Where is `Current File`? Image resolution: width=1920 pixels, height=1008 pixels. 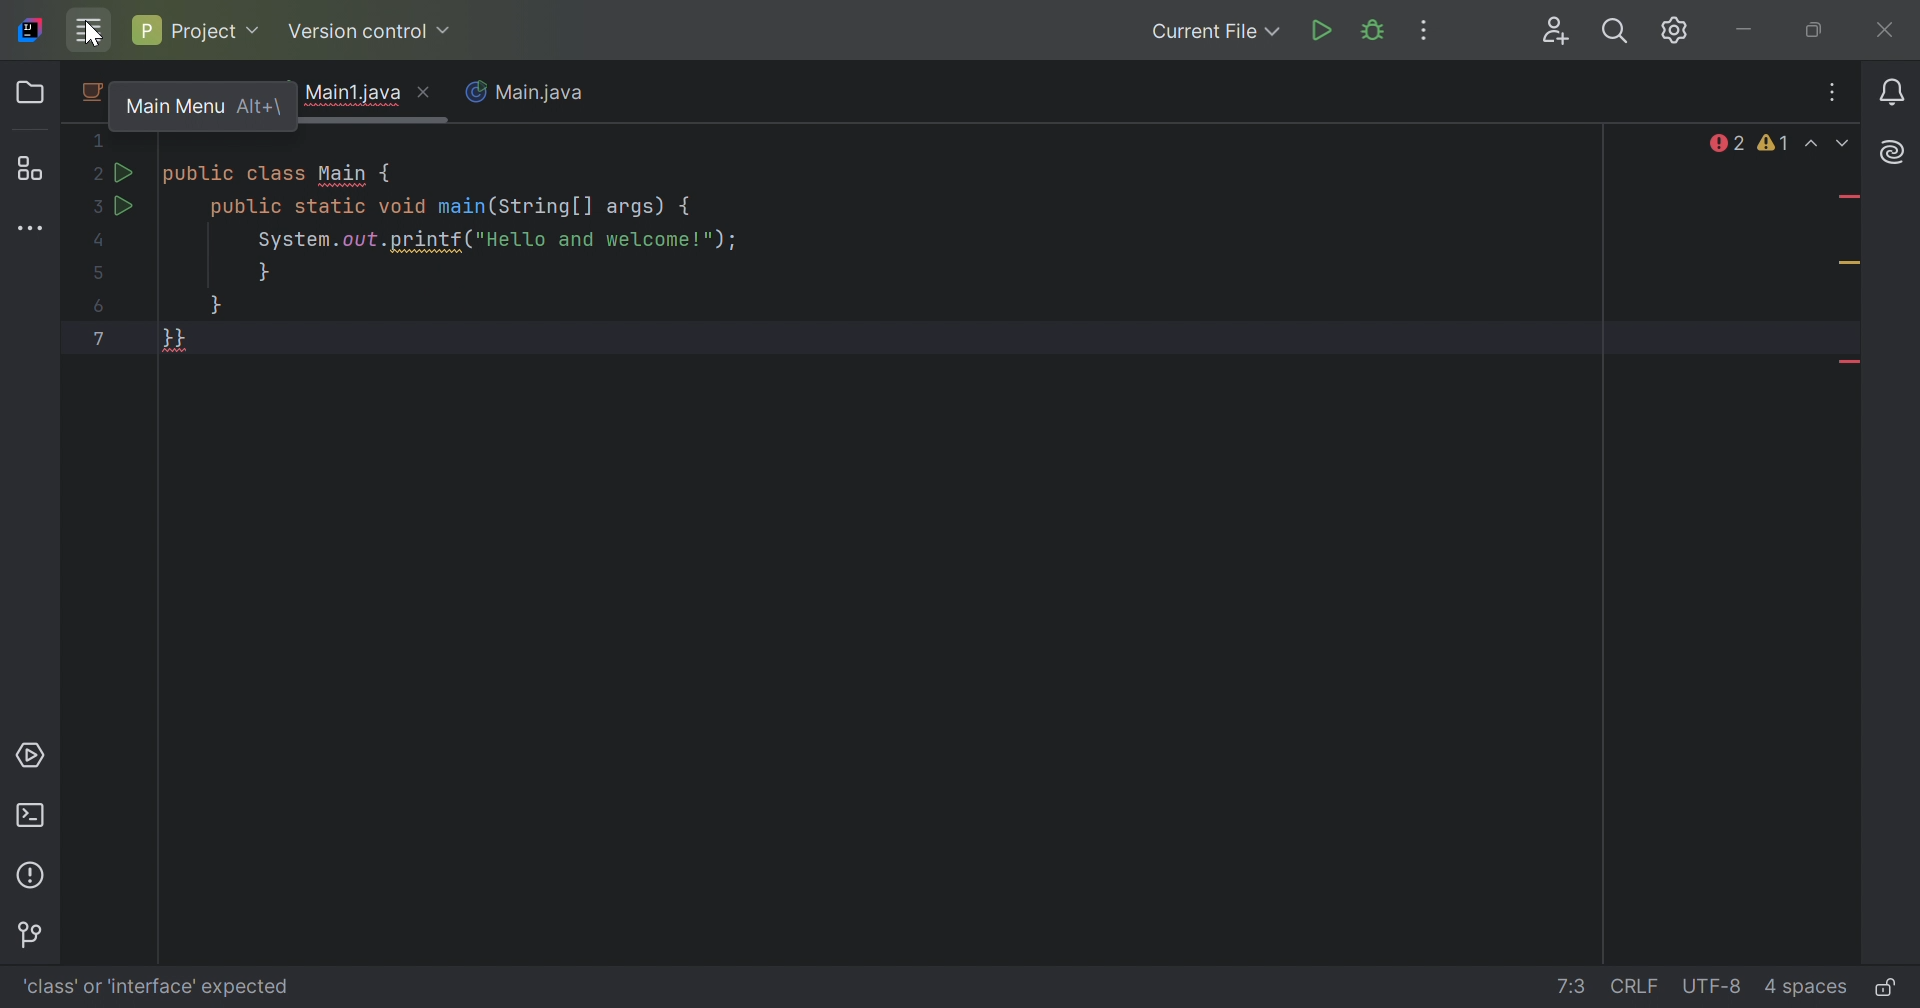
Current File is located at coordinates (1217, 32).